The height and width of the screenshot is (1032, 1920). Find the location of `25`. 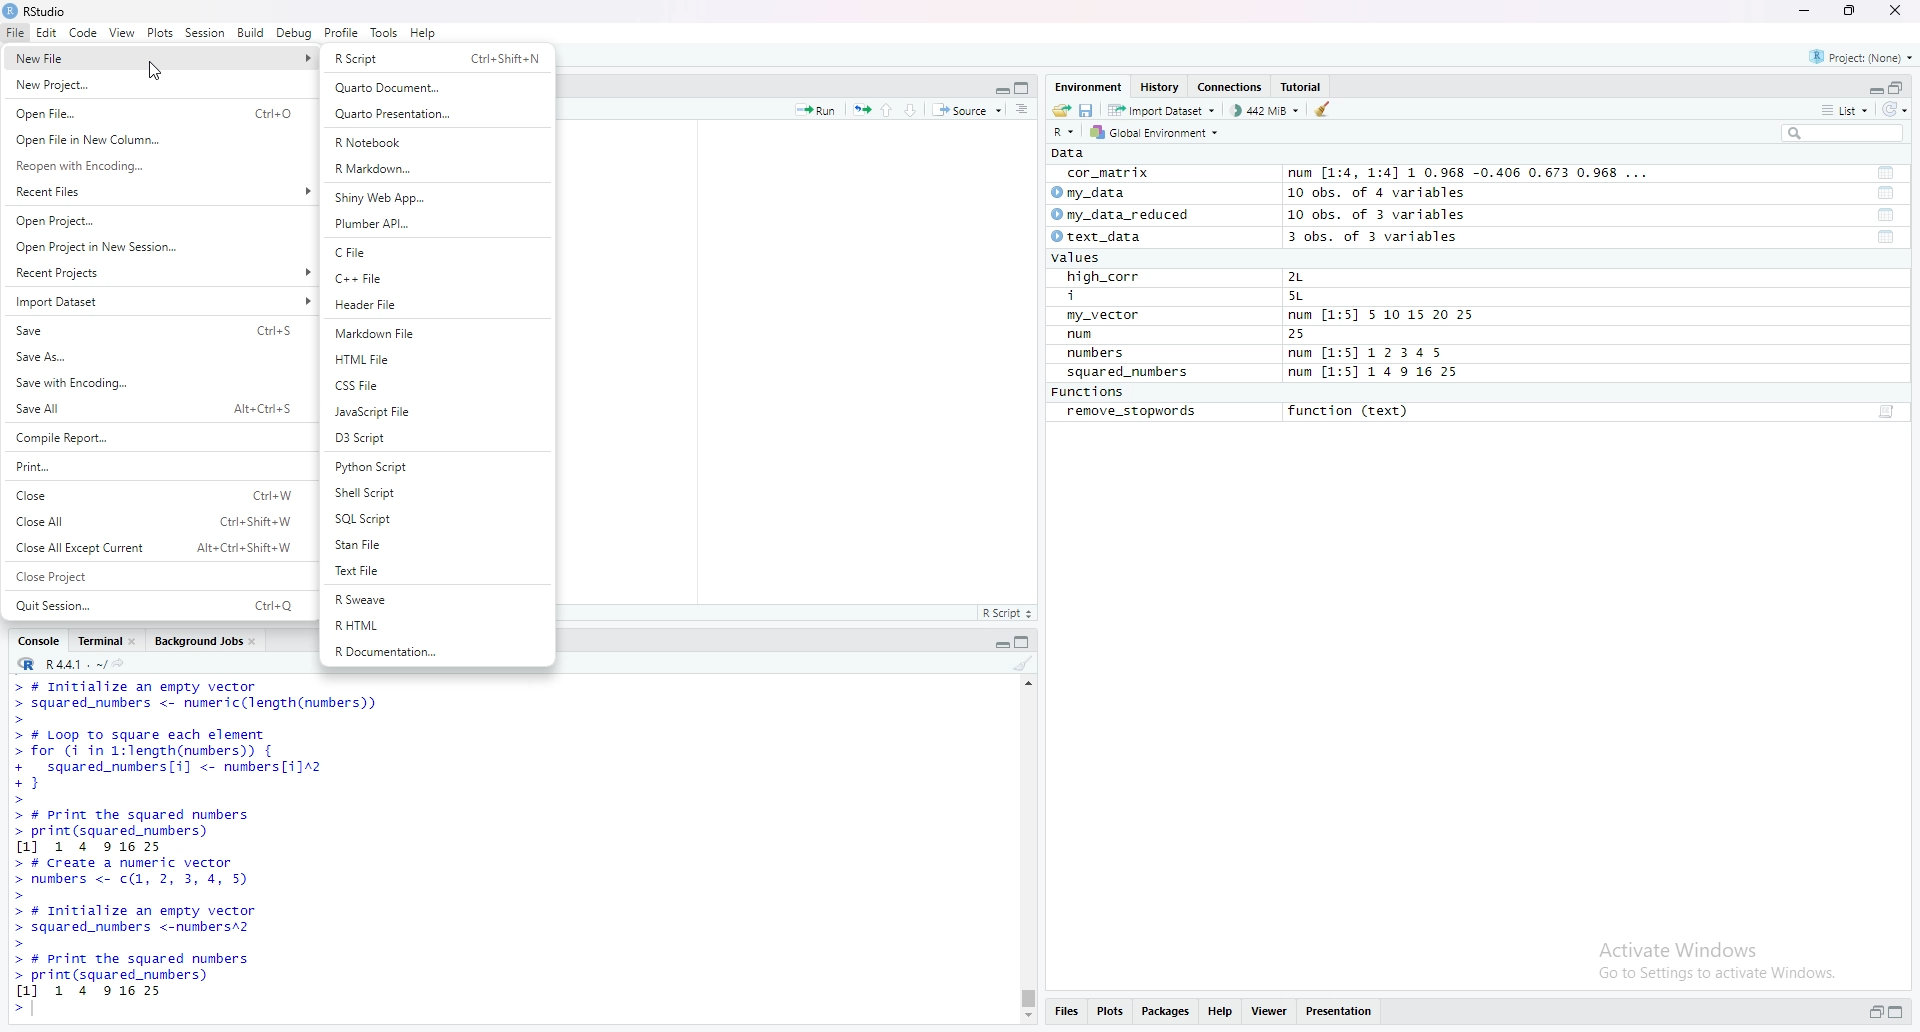

25 is located at coordinates (1318, 334).